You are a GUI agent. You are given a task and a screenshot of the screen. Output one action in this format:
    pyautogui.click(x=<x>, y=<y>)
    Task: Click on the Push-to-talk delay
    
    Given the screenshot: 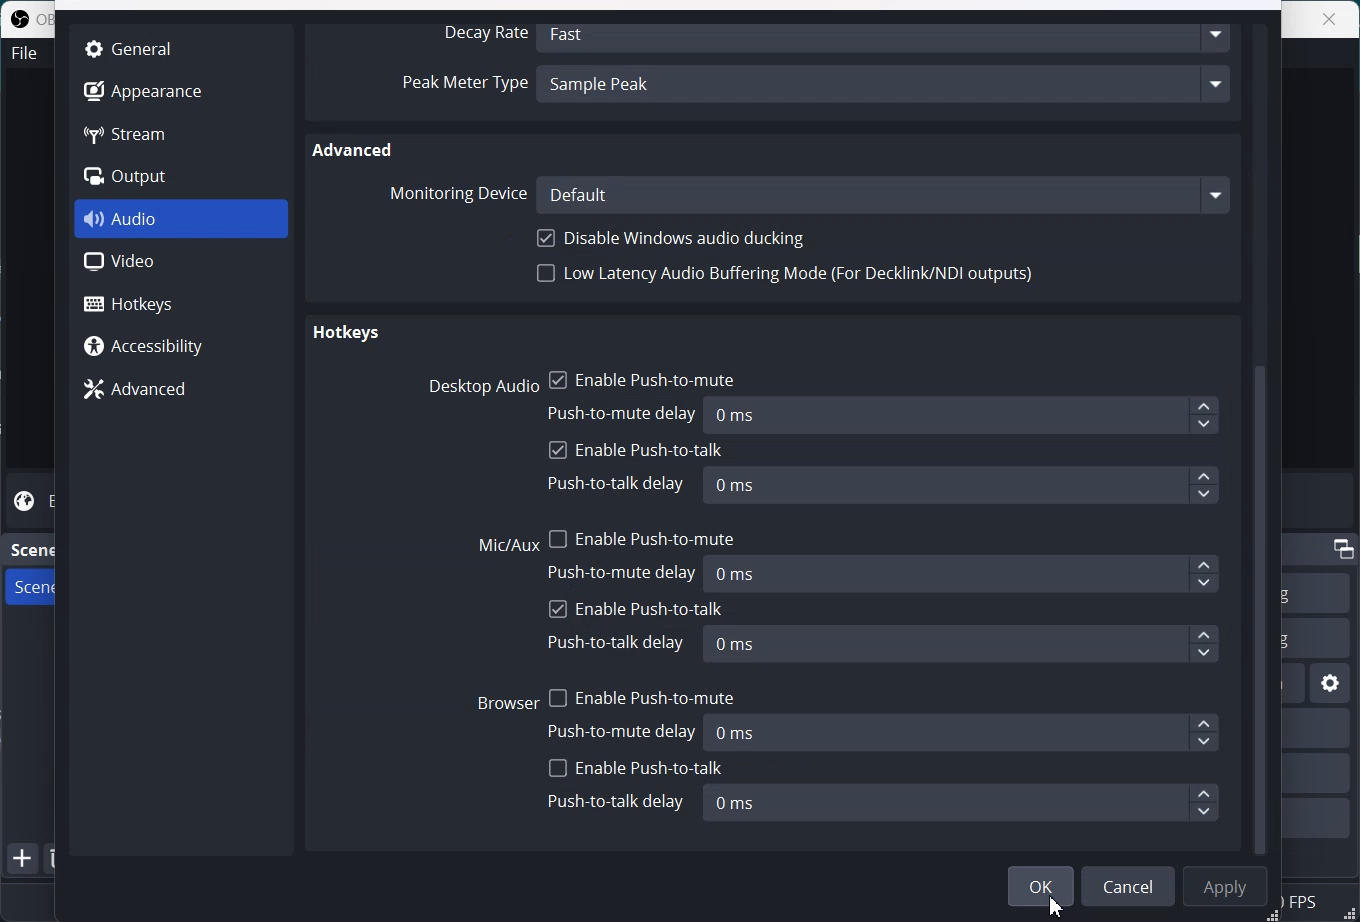 What is the action you would take?
    pyautogui.click(x=616, y=802)
    